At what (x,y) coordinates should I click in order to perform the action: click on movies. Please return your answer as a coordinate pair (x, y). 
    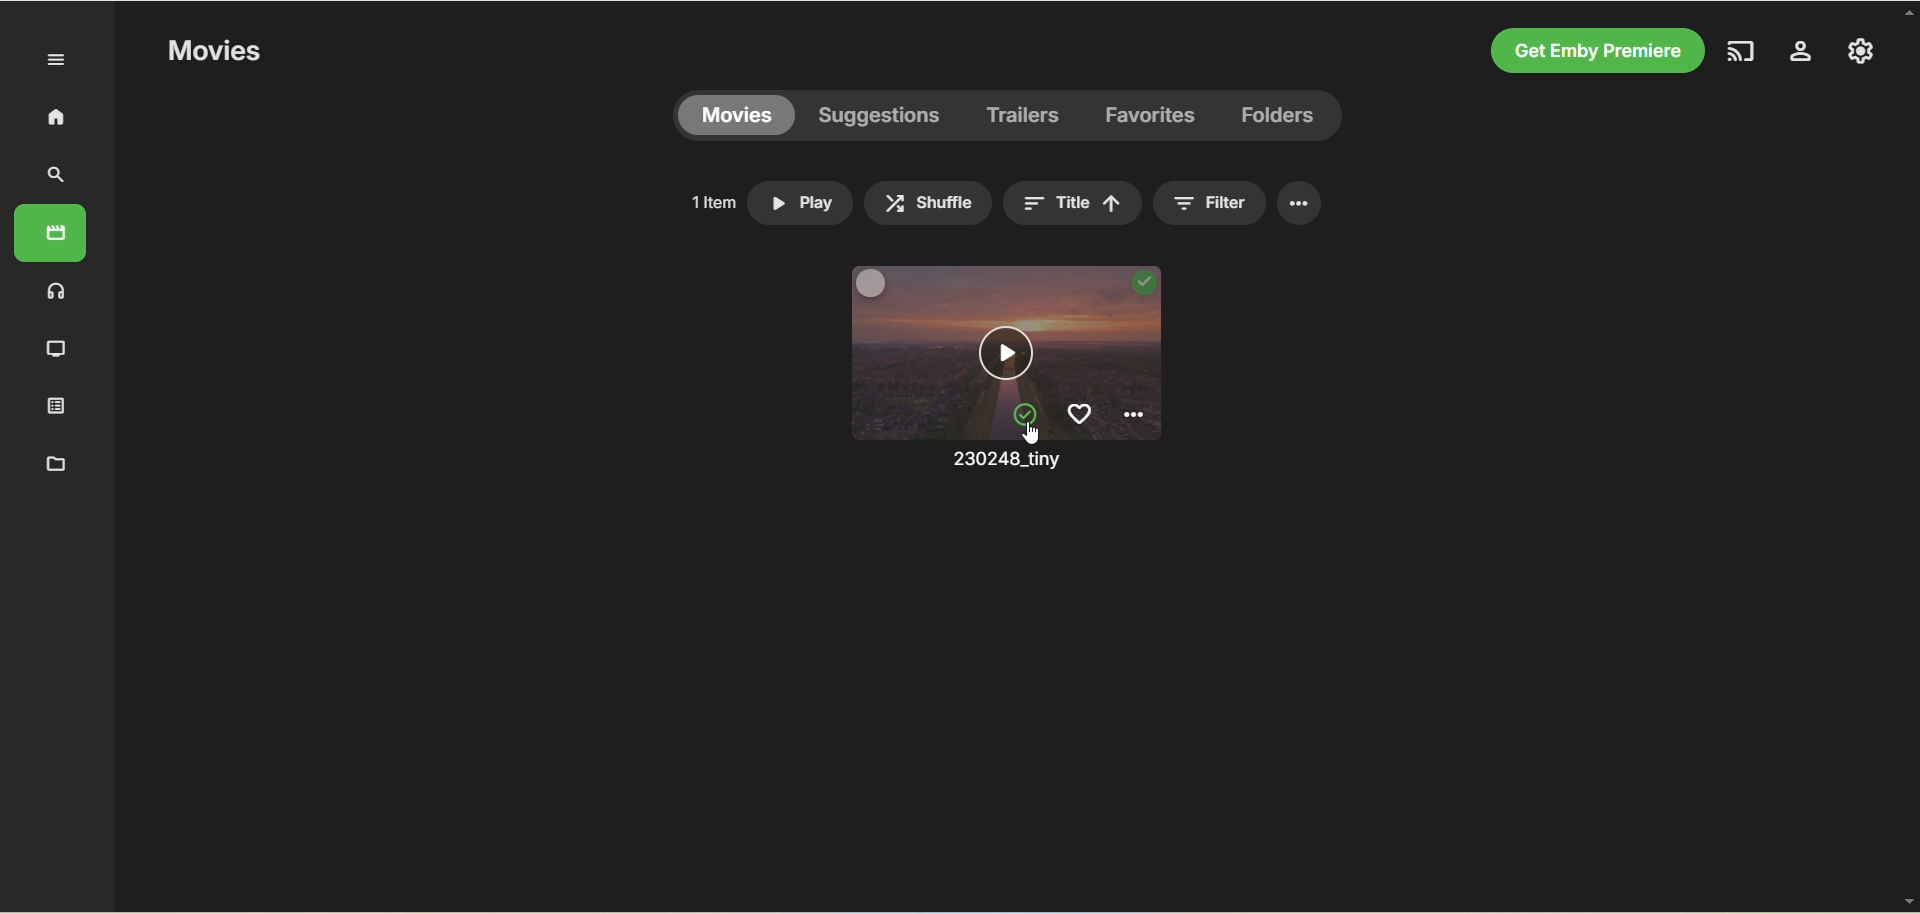
    Looking at the image, I should click on (53, 232).